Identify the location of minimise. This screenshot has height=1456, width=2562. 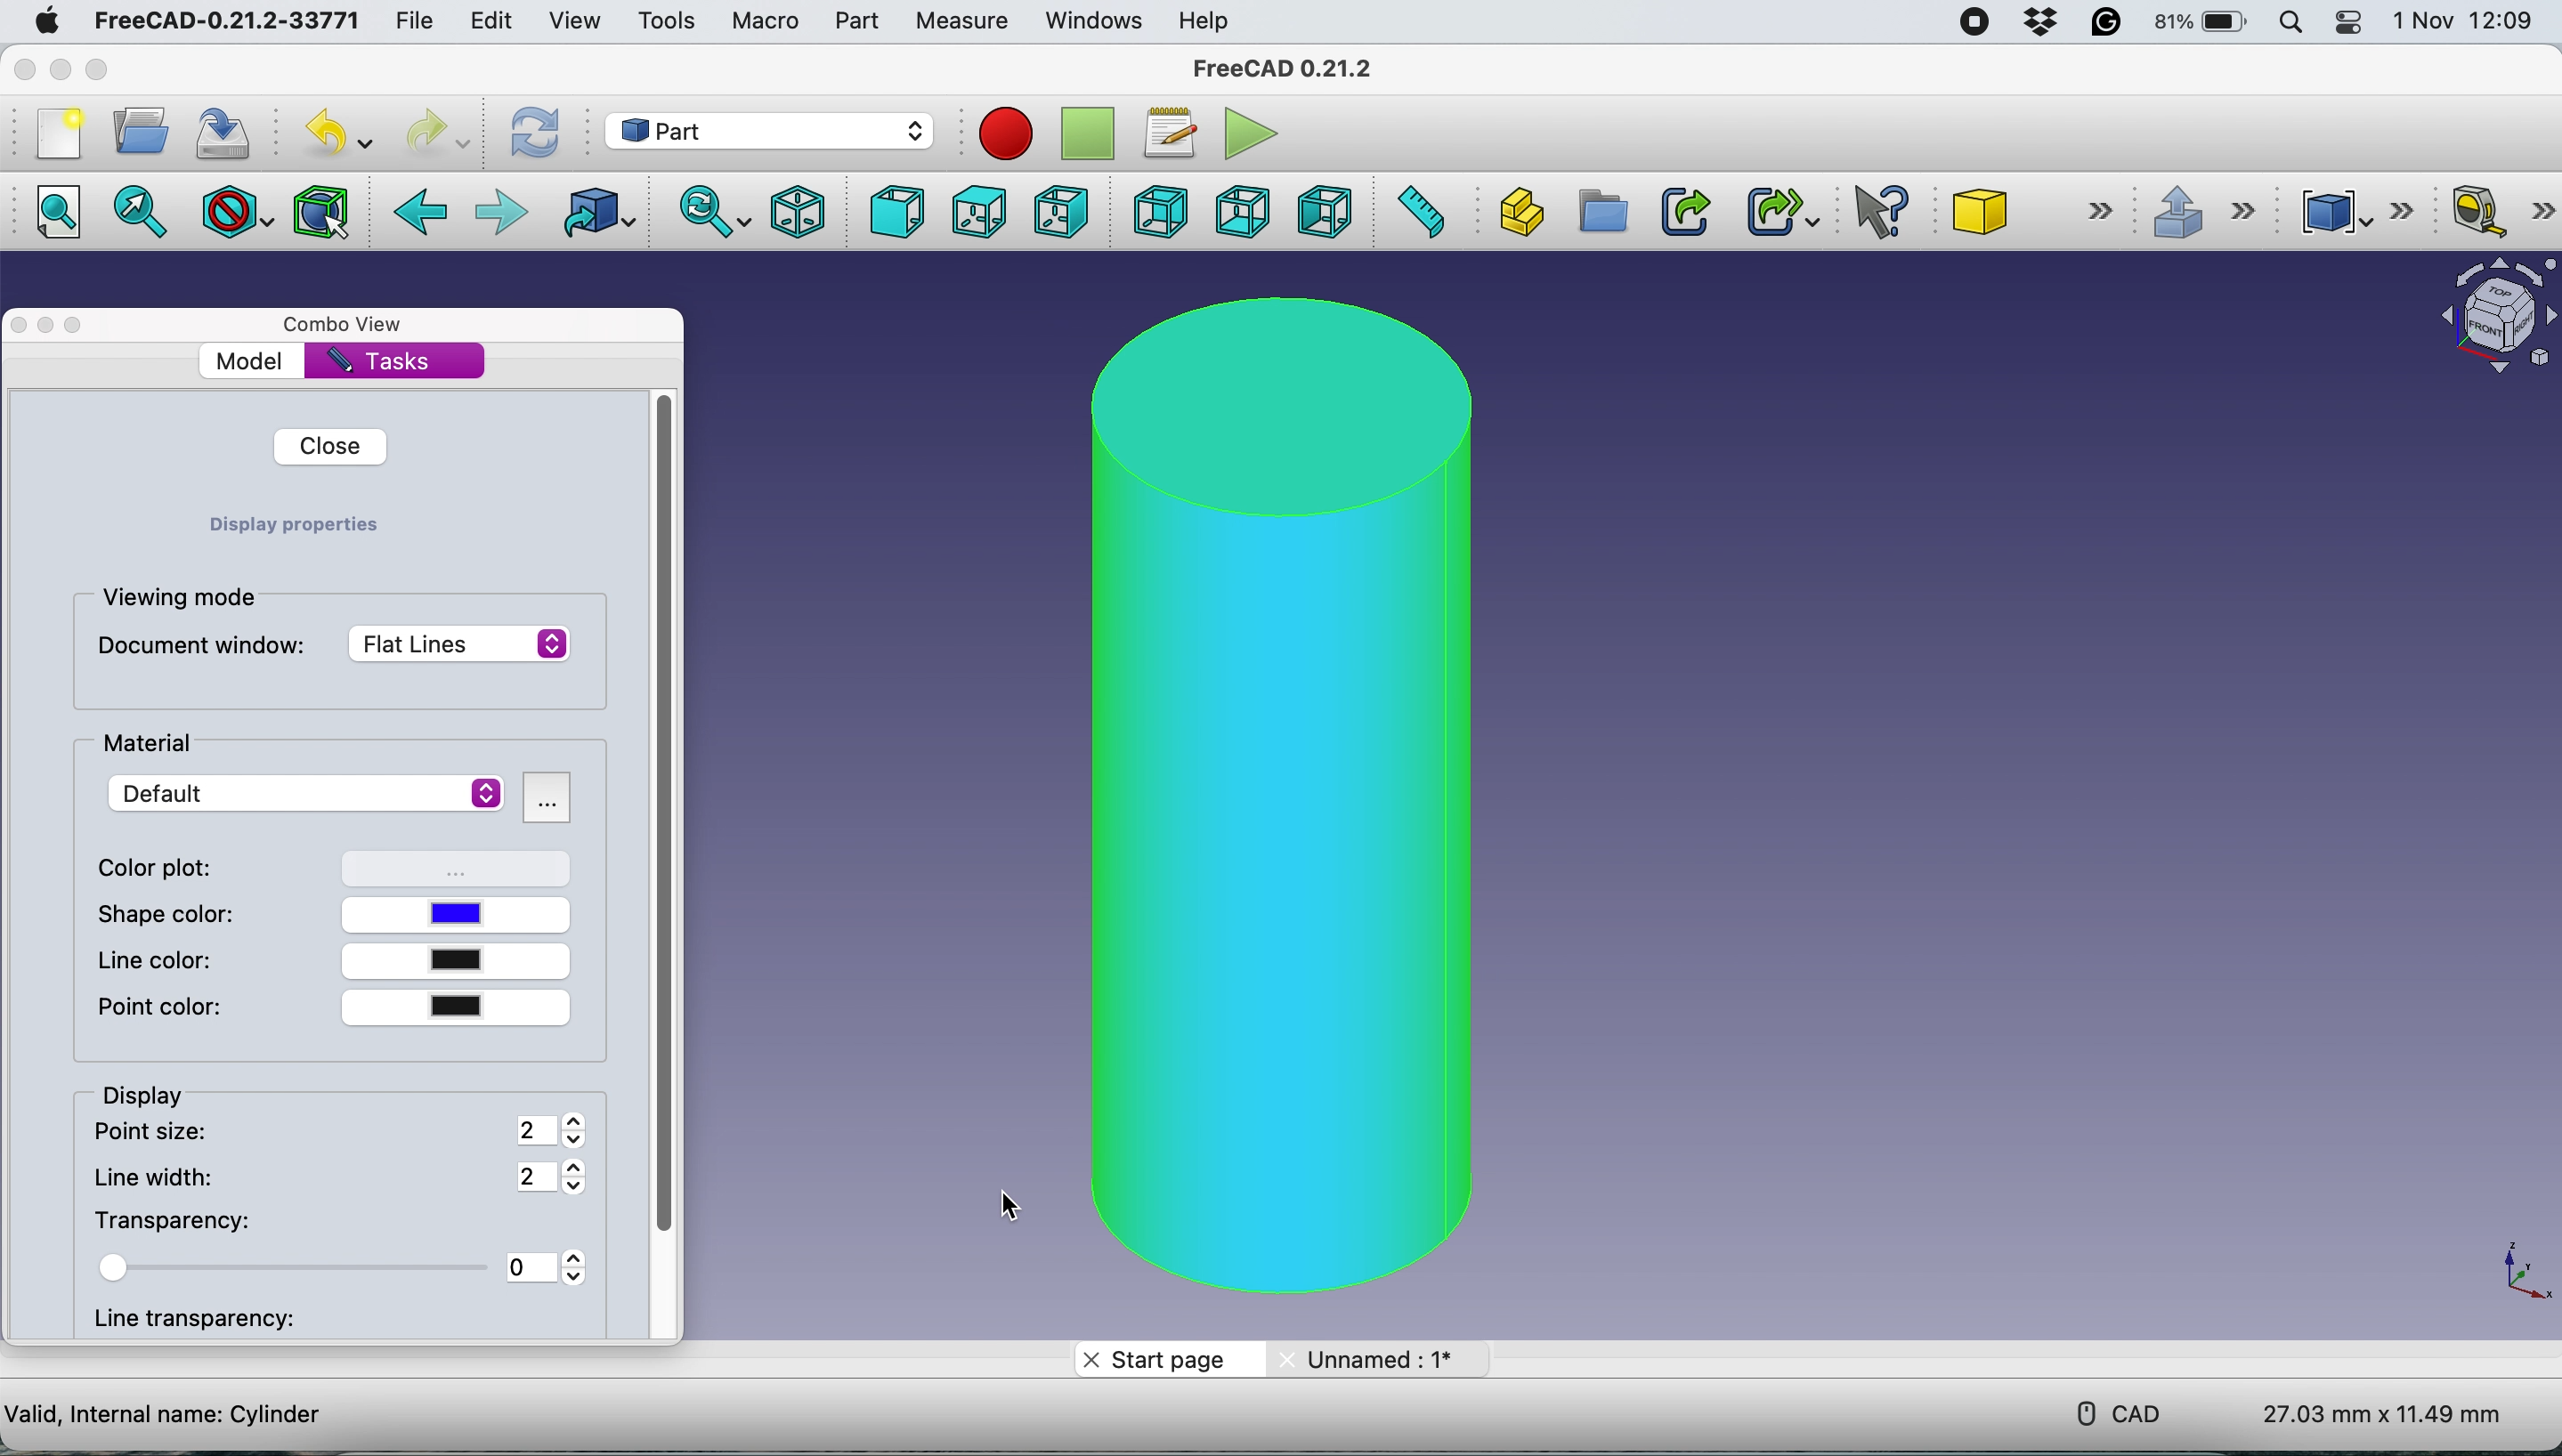
(66, 79).